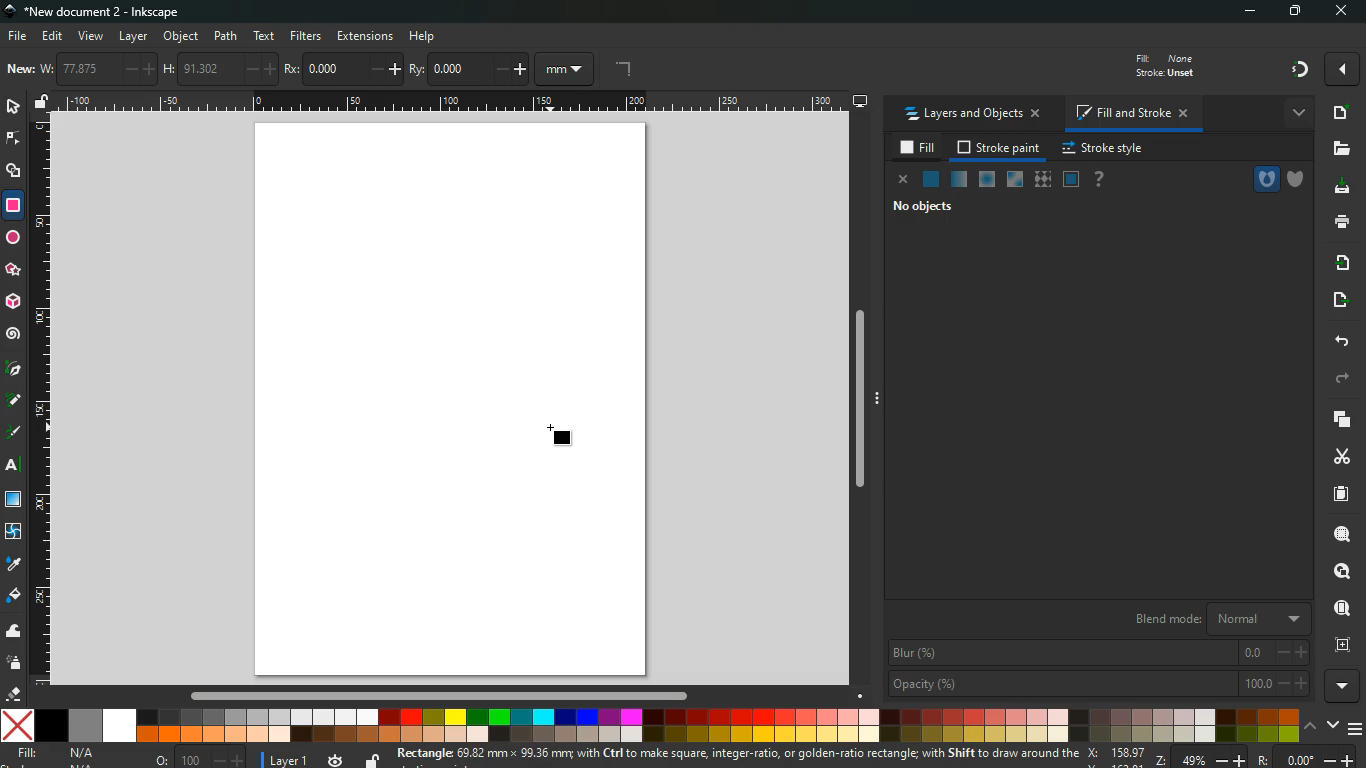  What do you see at coordinates (1341, 645) in the screenshot?
I see `frame` at bounding box center [1341, 645].